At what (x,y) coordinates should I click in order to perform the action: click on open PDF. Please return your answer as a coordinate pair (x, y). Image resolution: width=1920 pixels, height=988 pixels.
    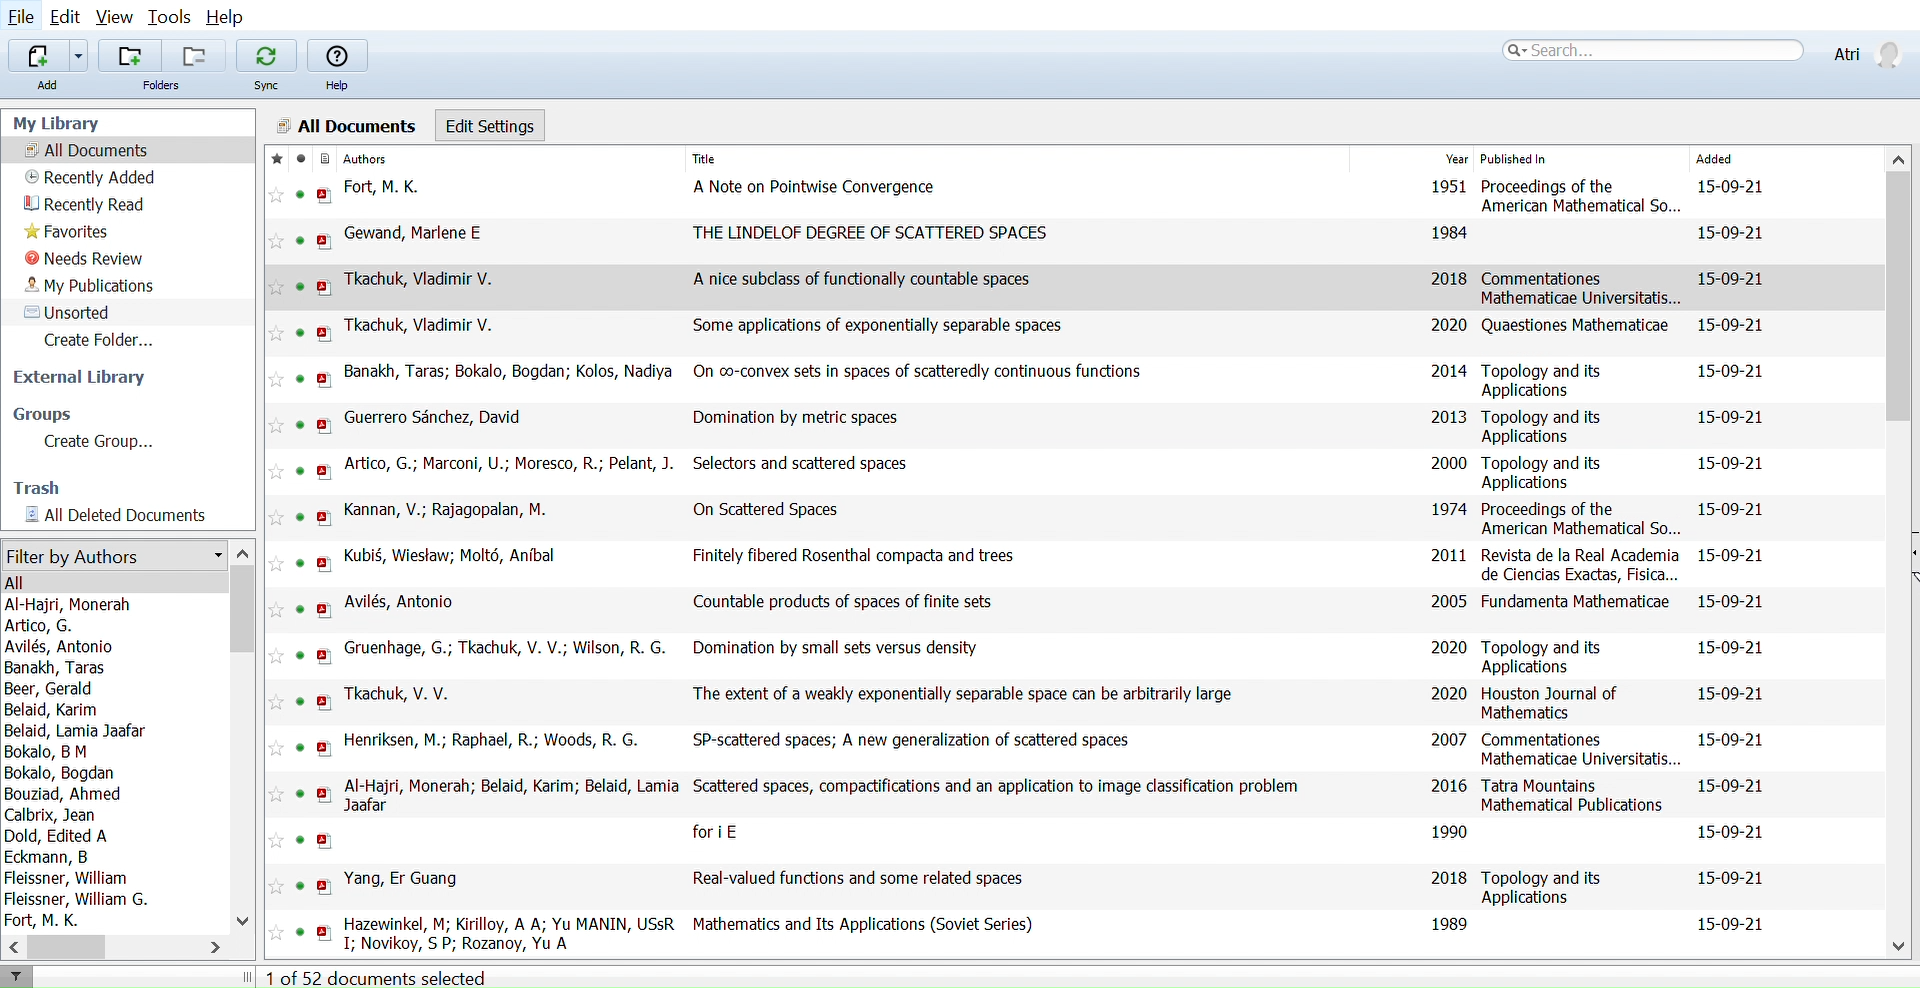
    Looking at the image, I should click on (324, 610).